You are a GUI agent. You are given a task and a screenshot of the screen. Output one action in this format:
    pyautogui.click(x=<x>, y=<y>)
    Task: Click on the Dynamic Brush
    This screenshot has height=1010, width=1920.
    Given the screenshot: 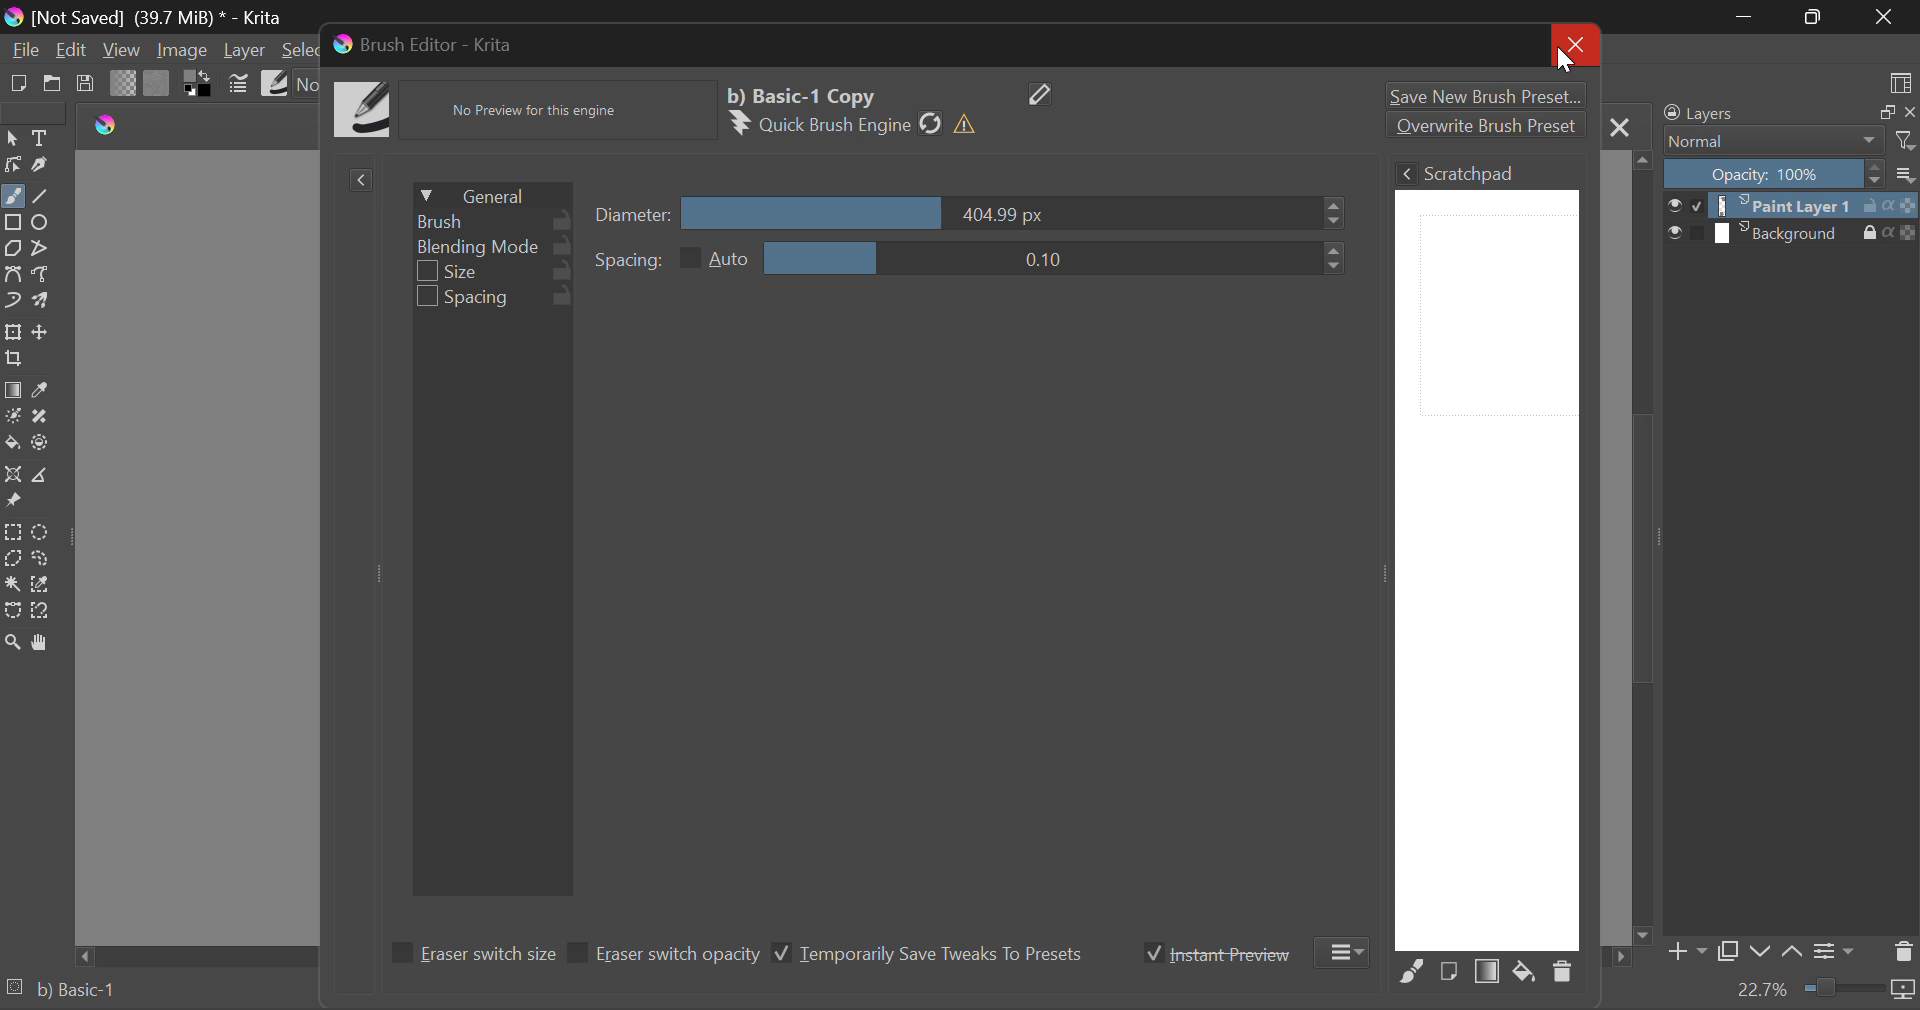 What is the action you would take?
    pyautogui.click(x=12, y=301)
    